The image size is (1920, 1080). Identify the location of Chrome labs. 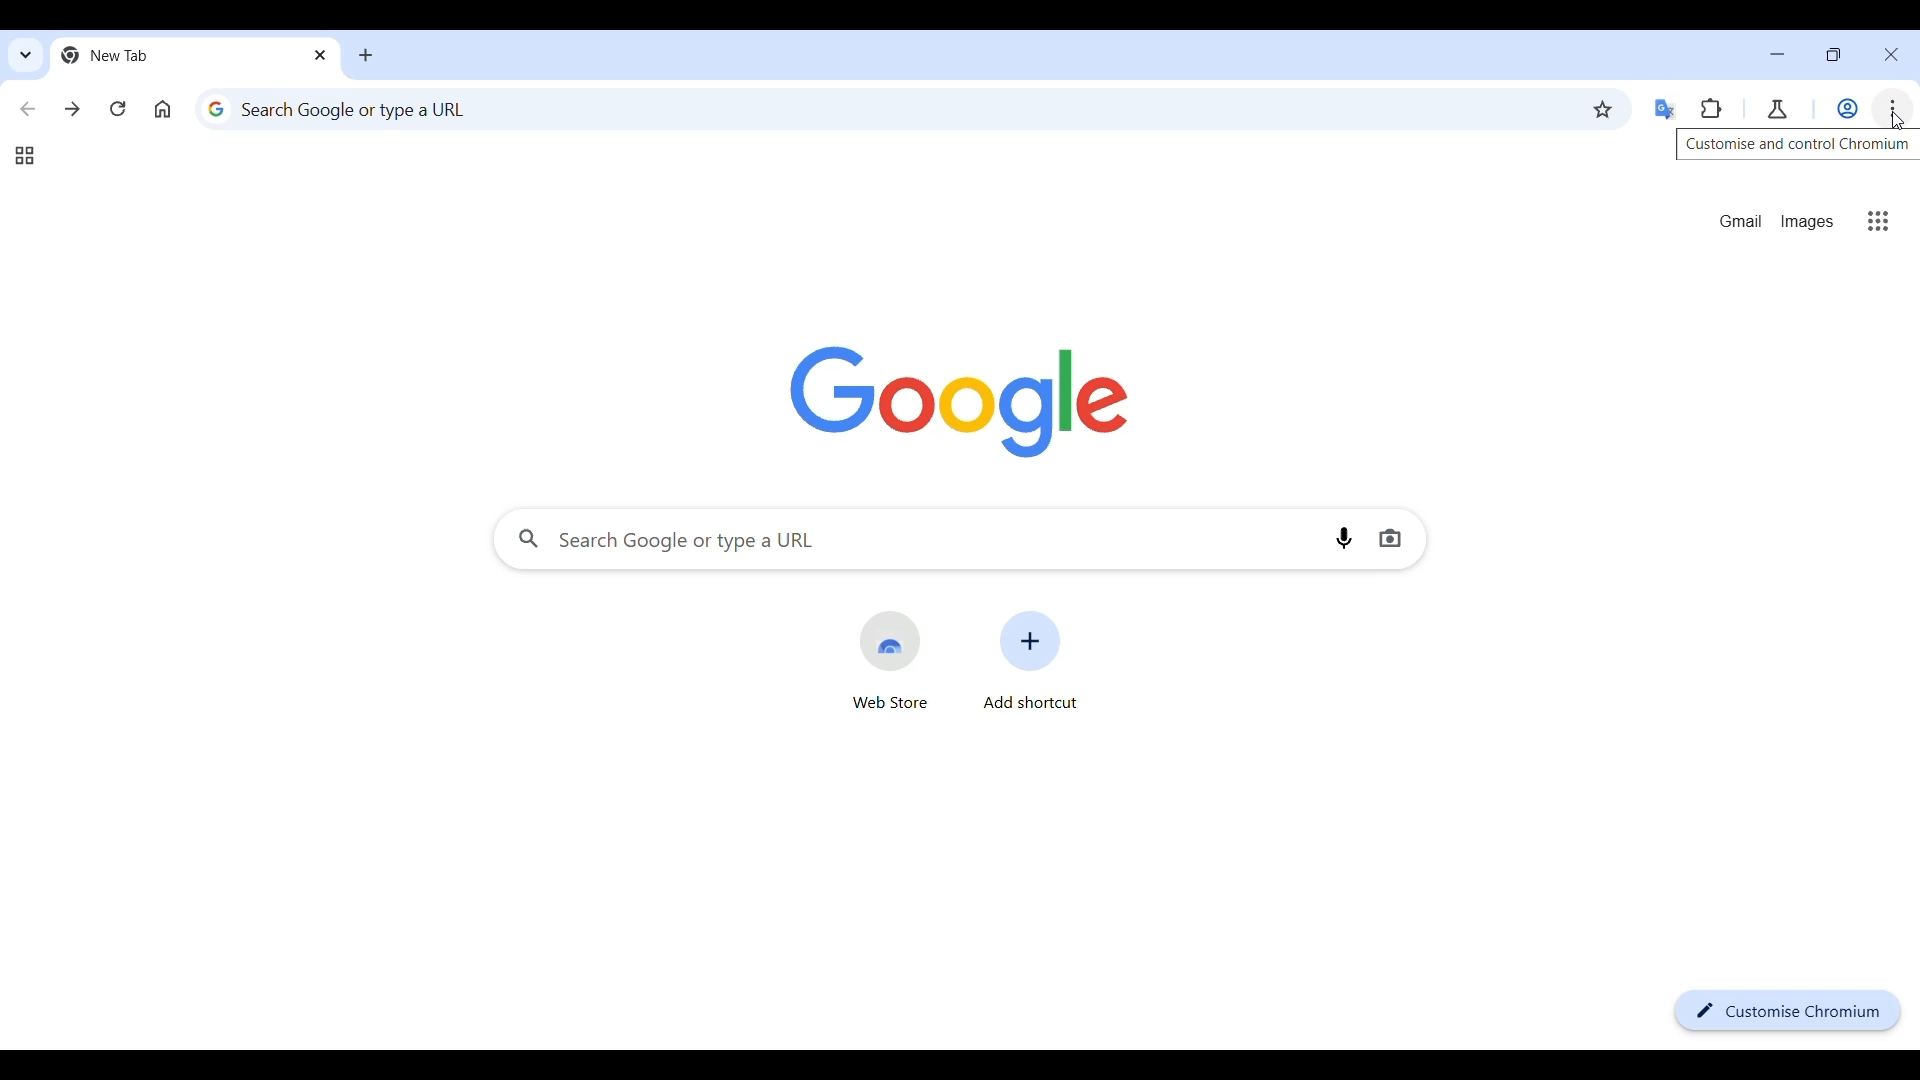
(1777, 110).